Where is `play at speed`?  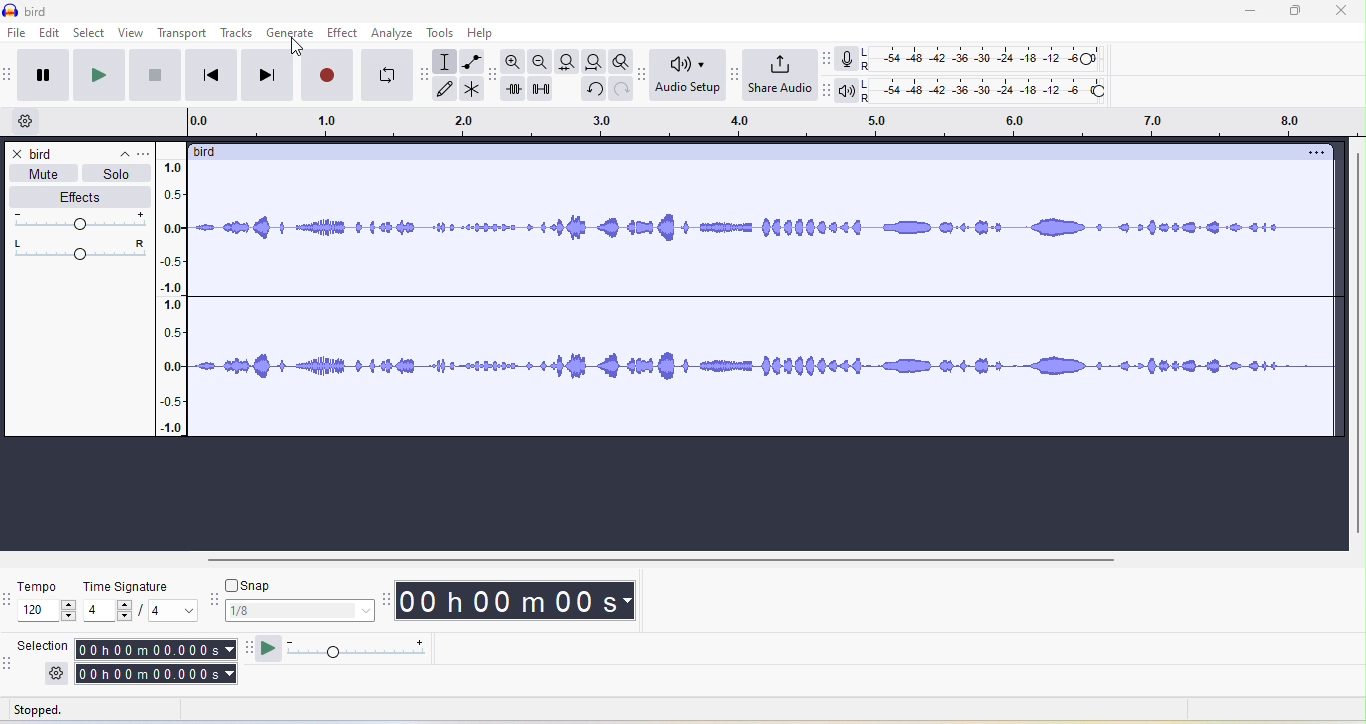 play at speed is located at coordinates (268, 651).